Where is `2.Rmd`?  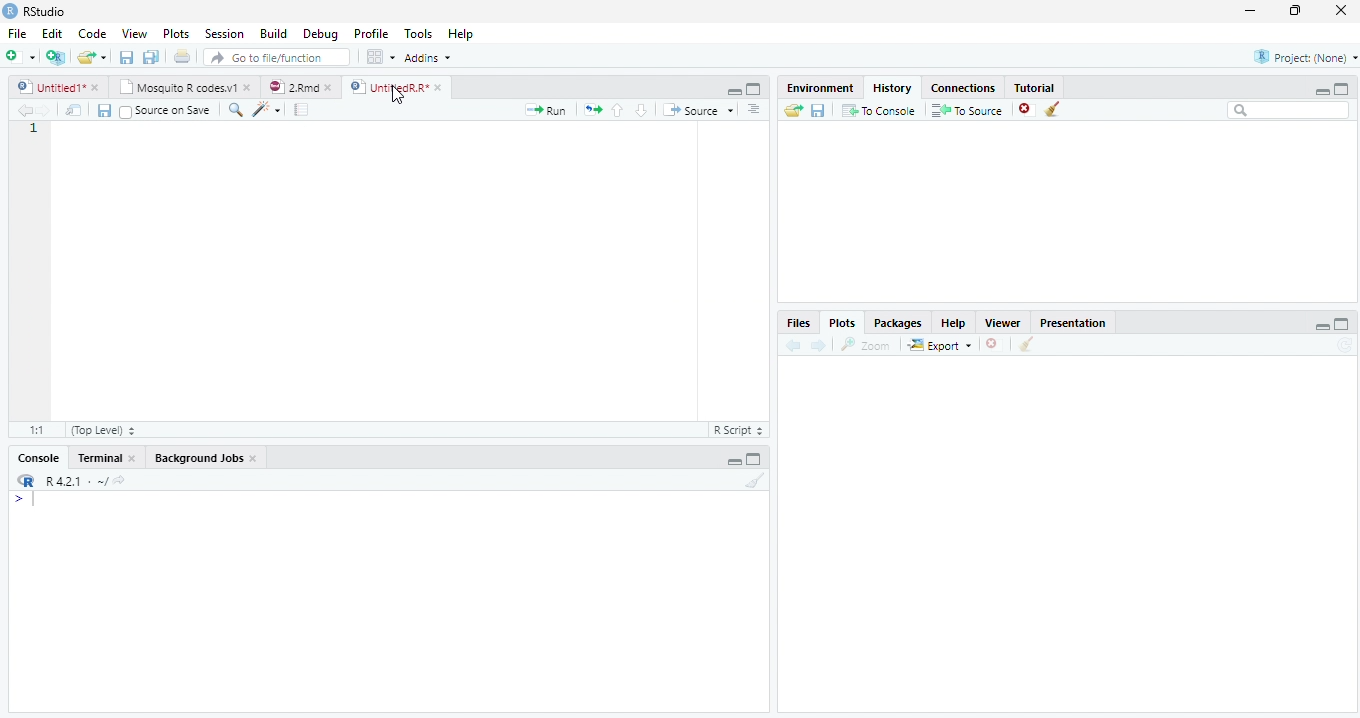 2.Rmd is located at coordinates (300, 89).